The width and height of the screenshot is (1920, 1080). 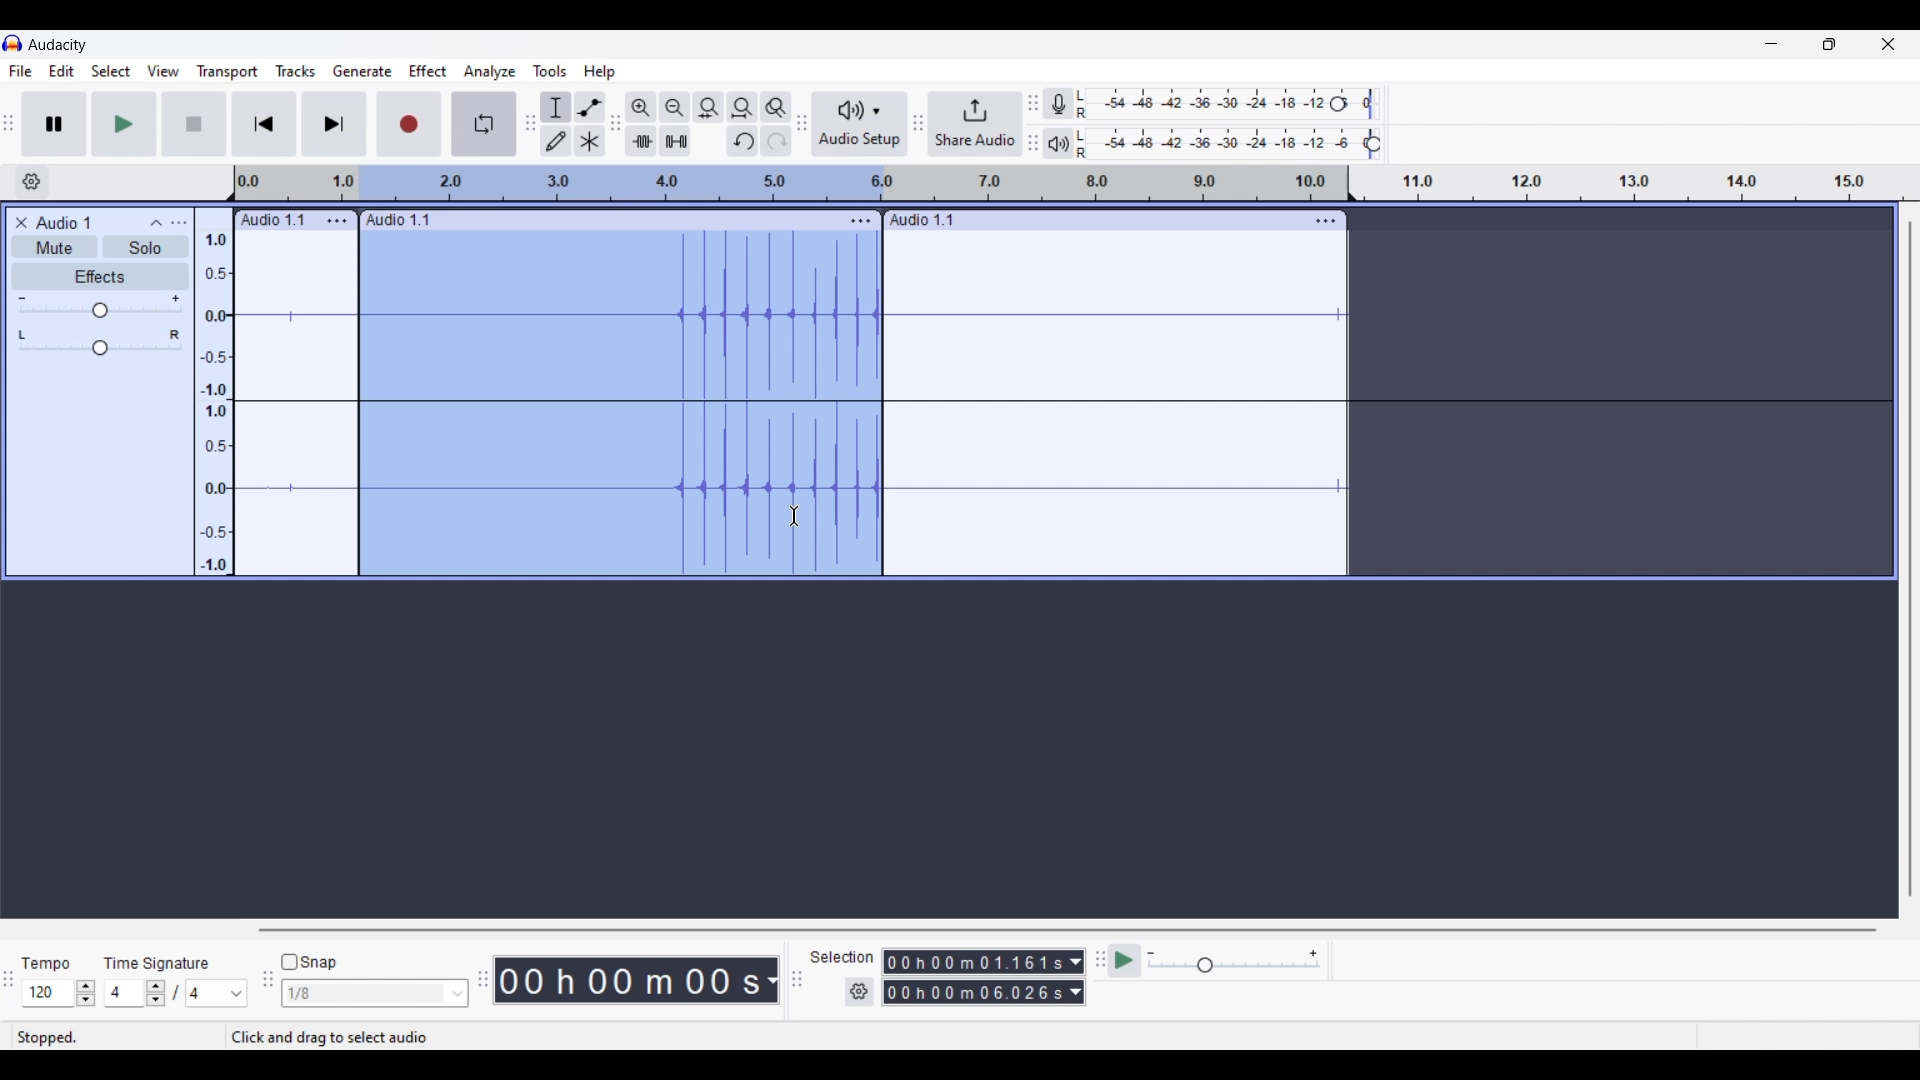 What do you see at coordinates (124, 993) in the screenshot?
I see `Type in time signature` at bounding box center [124, 993].